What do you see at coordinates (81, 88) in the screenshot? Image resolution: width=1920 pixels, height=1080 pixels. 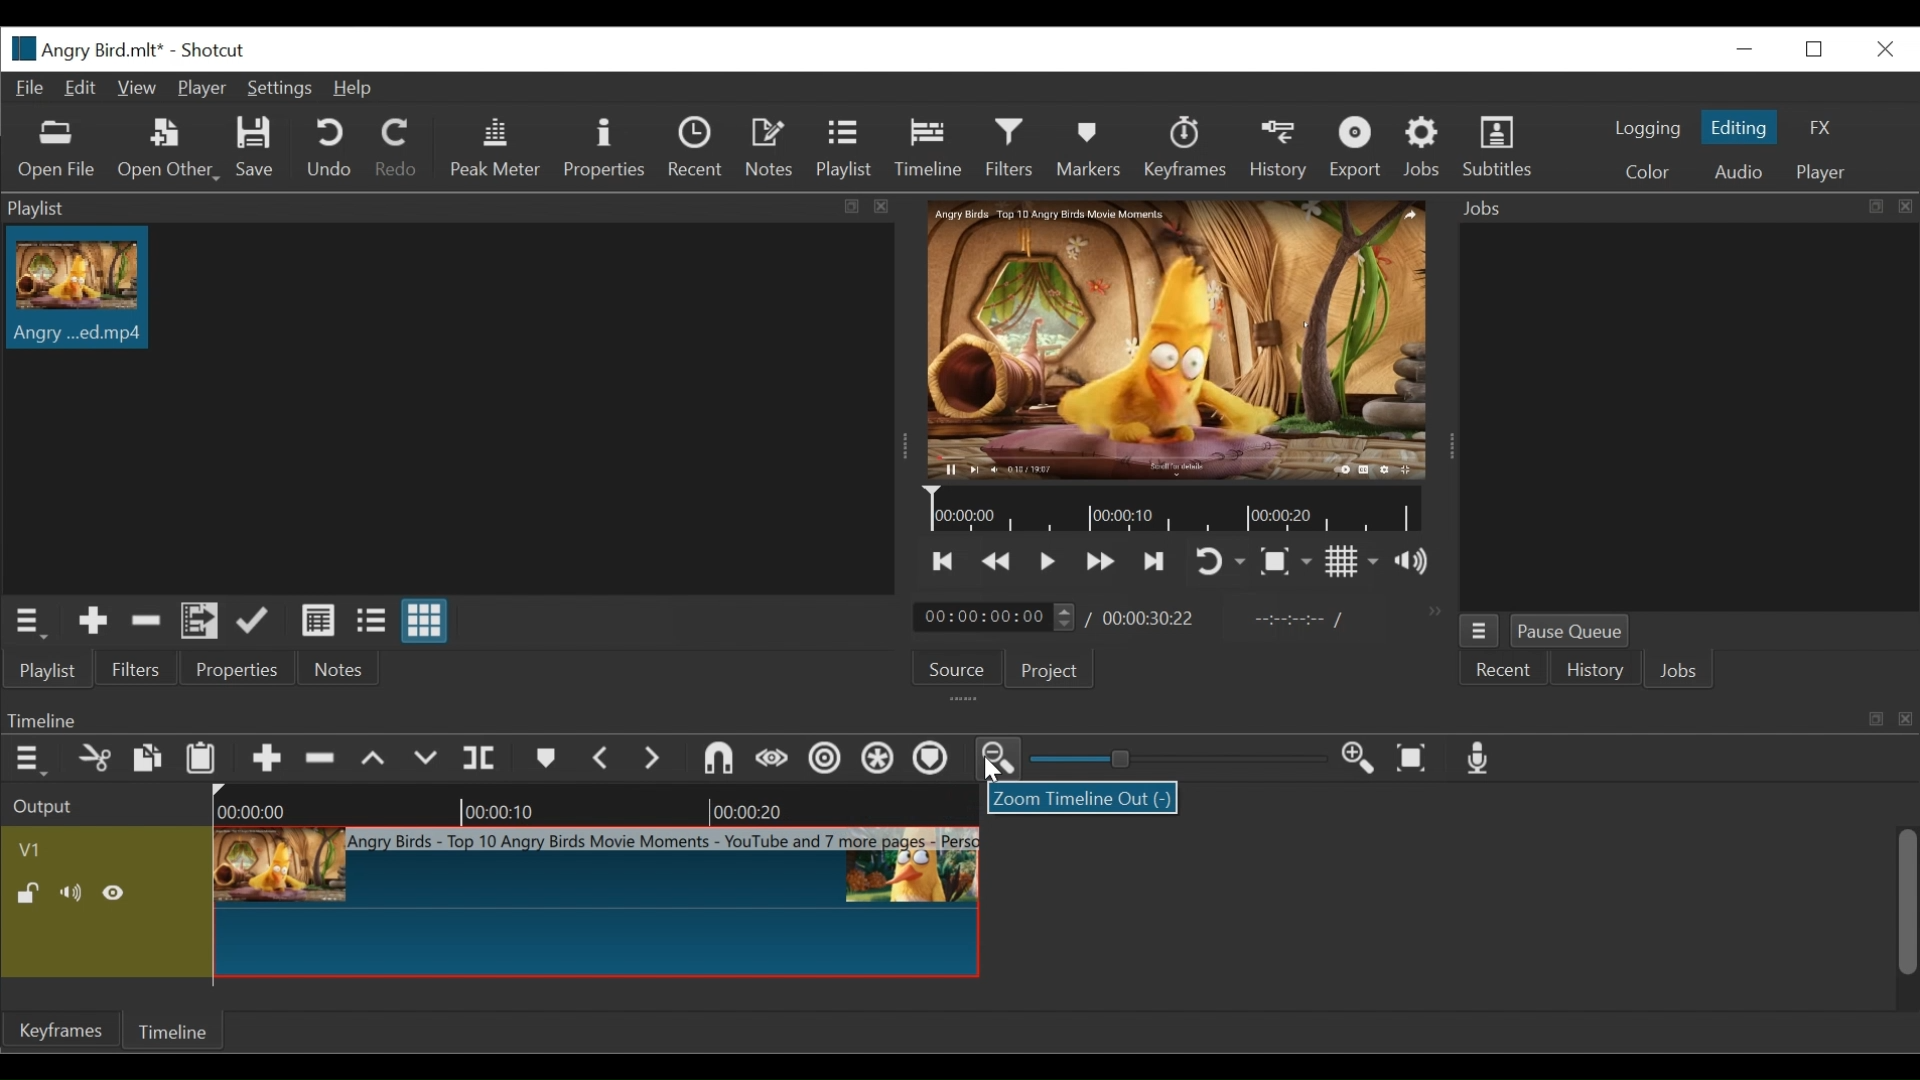 I see `Edit` at bounding box center [81, 88].